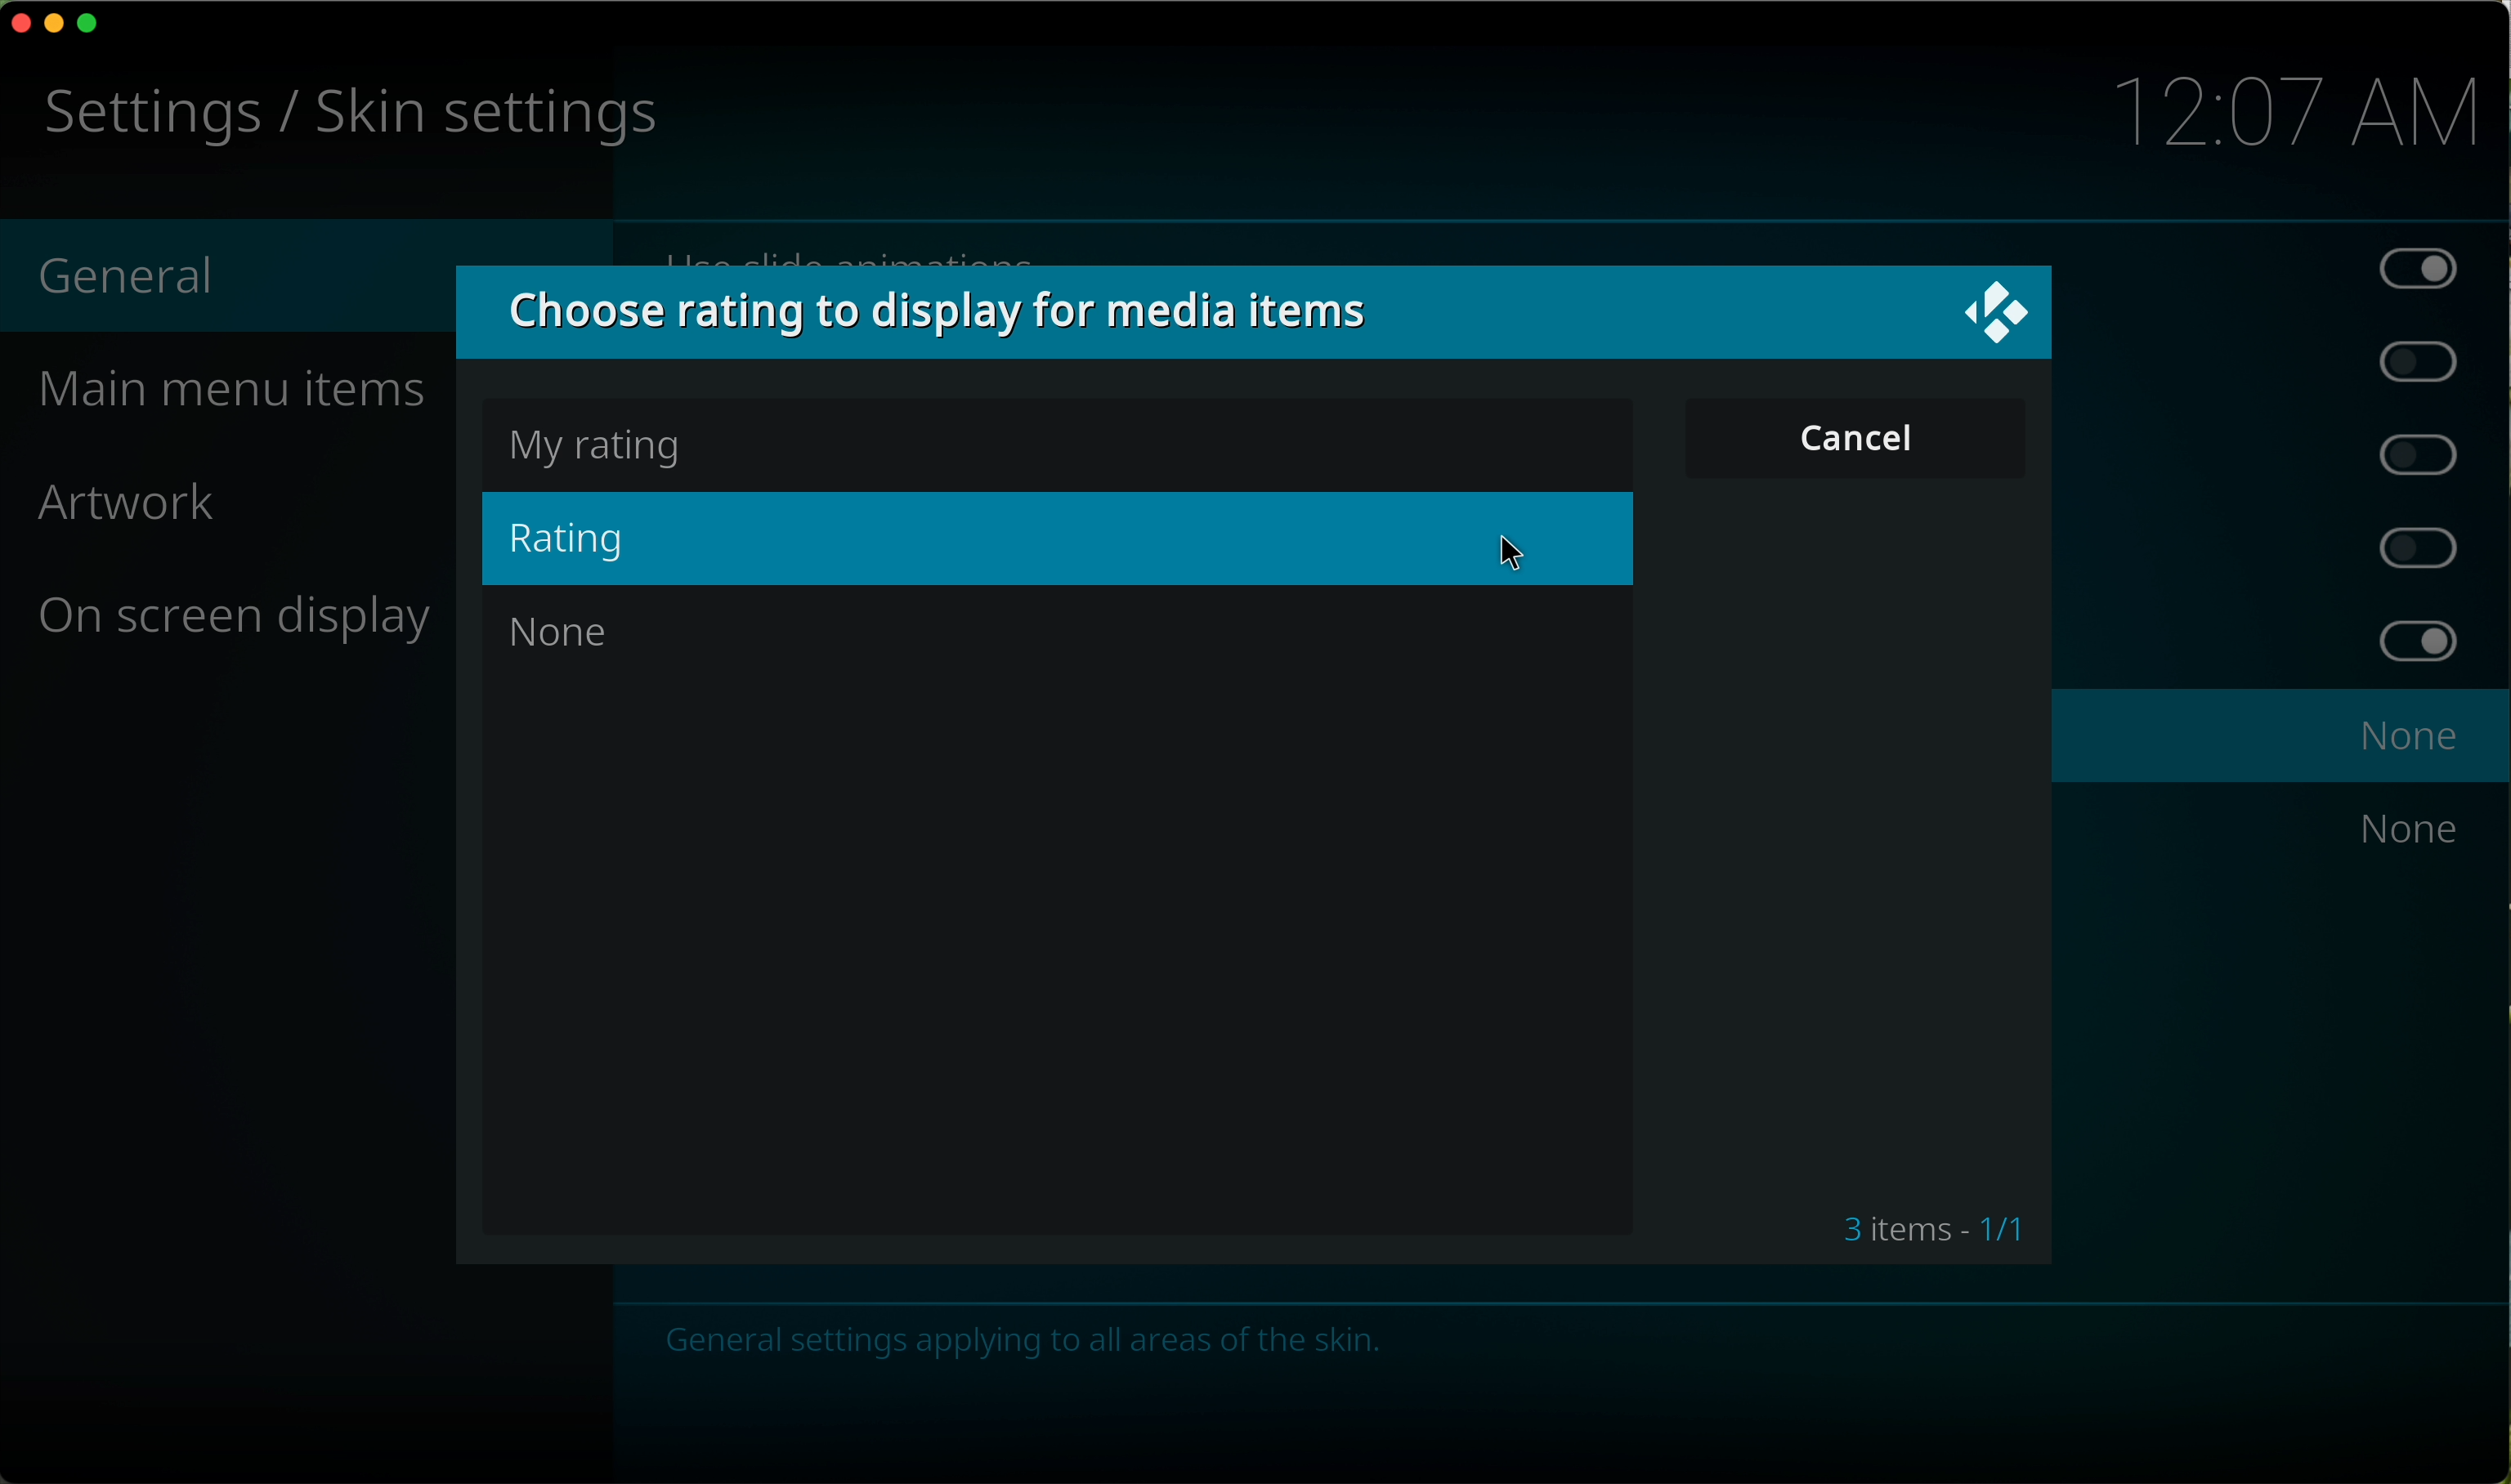  What do you see at coordinates (130, 270) in the screenshot?
I see `general` at bounding box center [130, 270].